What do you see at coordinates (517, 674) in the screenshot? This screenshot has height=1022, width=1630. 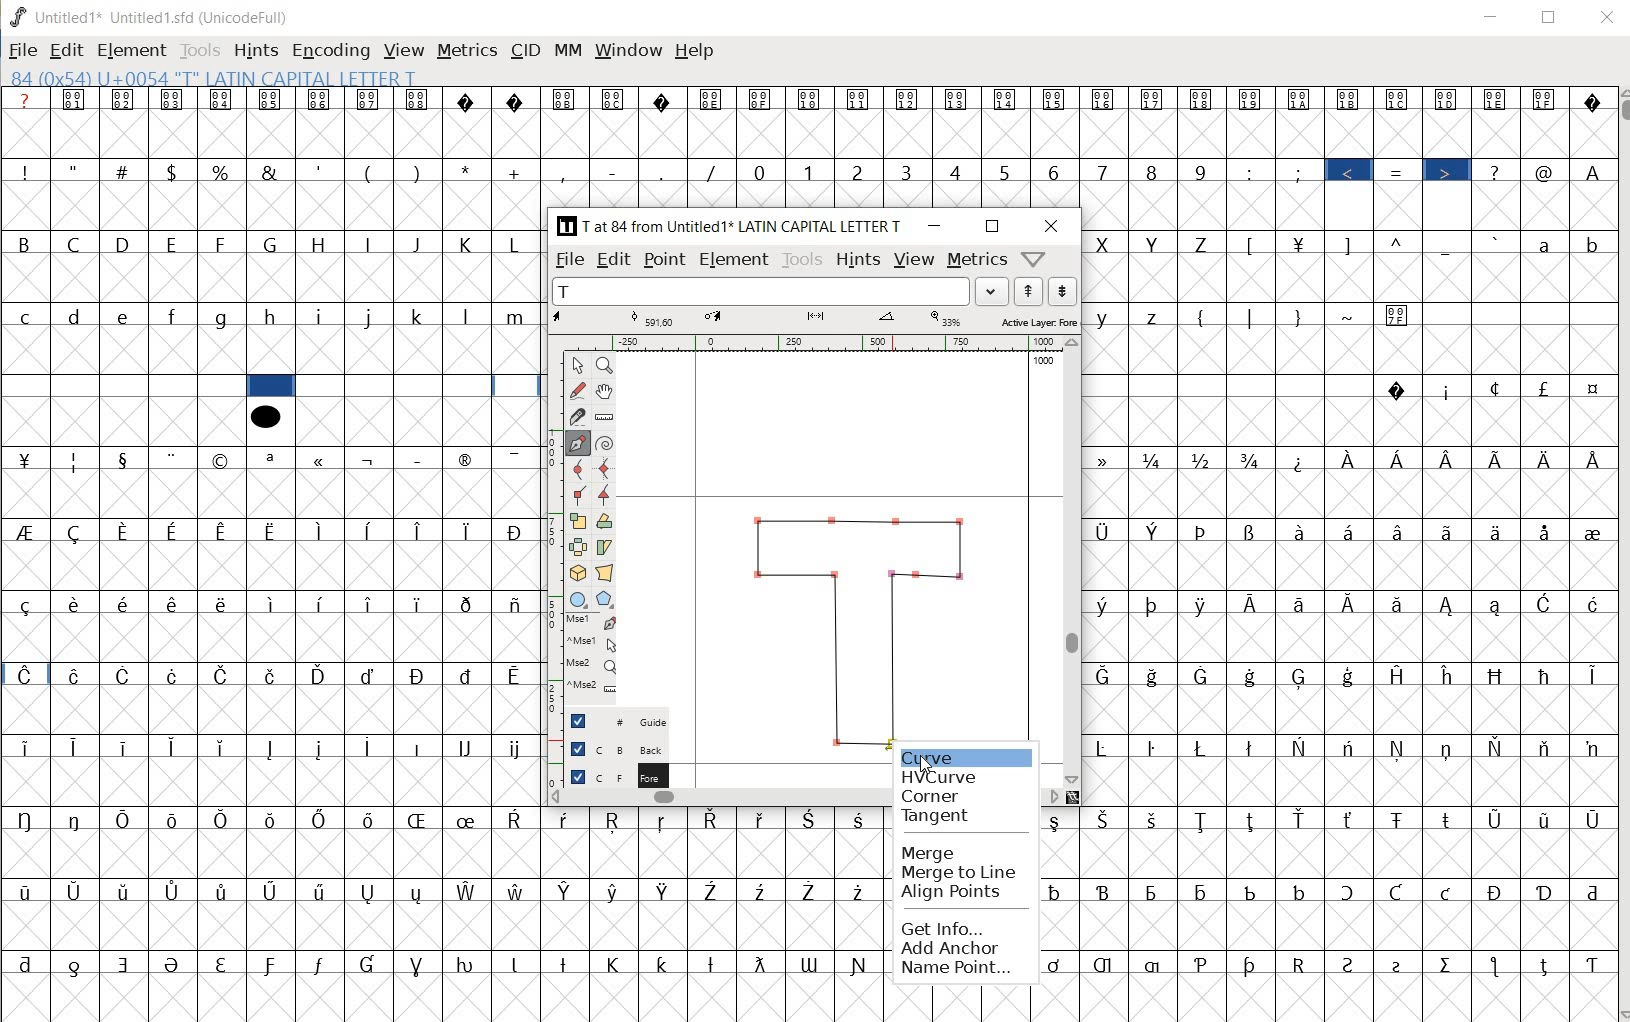 I see `Symbol` at bounding box center [517, 674].